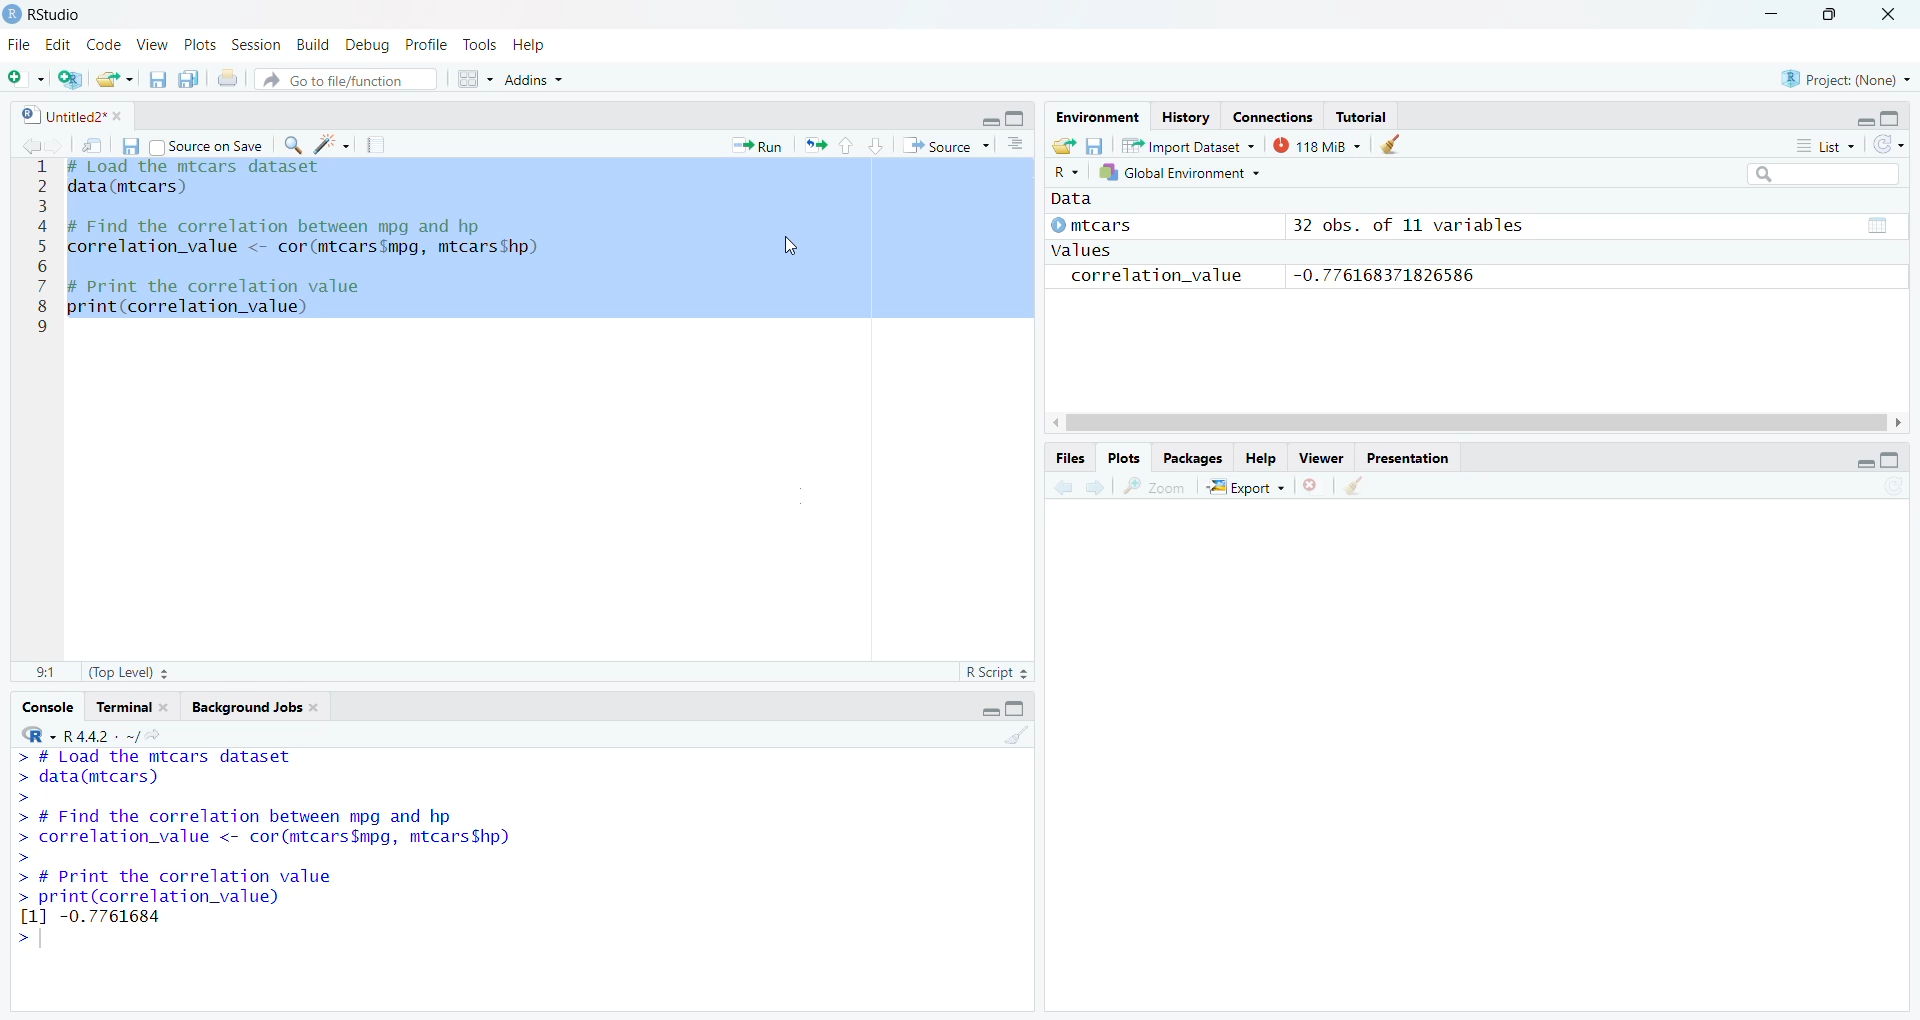  What do you see at coordinates (1188, 147) in the screenshot?
I see `Import Database` at bounding box center [1188, 147].